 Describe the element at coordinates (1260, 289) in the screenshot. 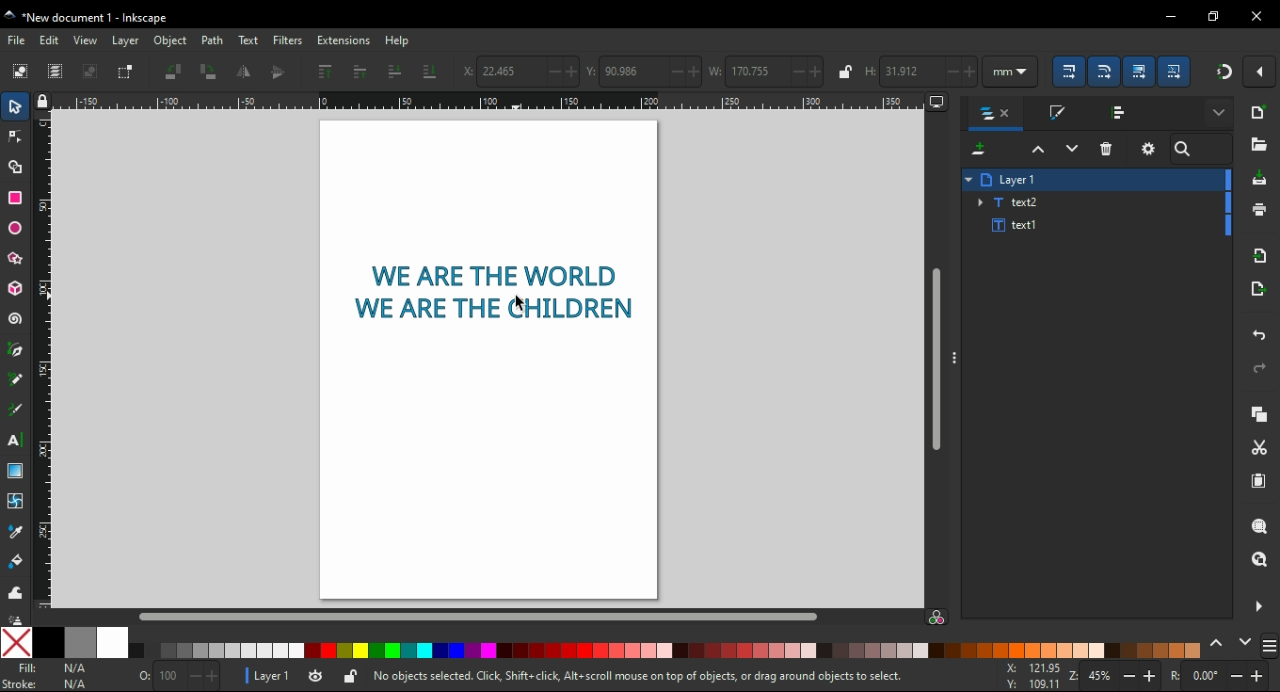

I see `open export` at that location.